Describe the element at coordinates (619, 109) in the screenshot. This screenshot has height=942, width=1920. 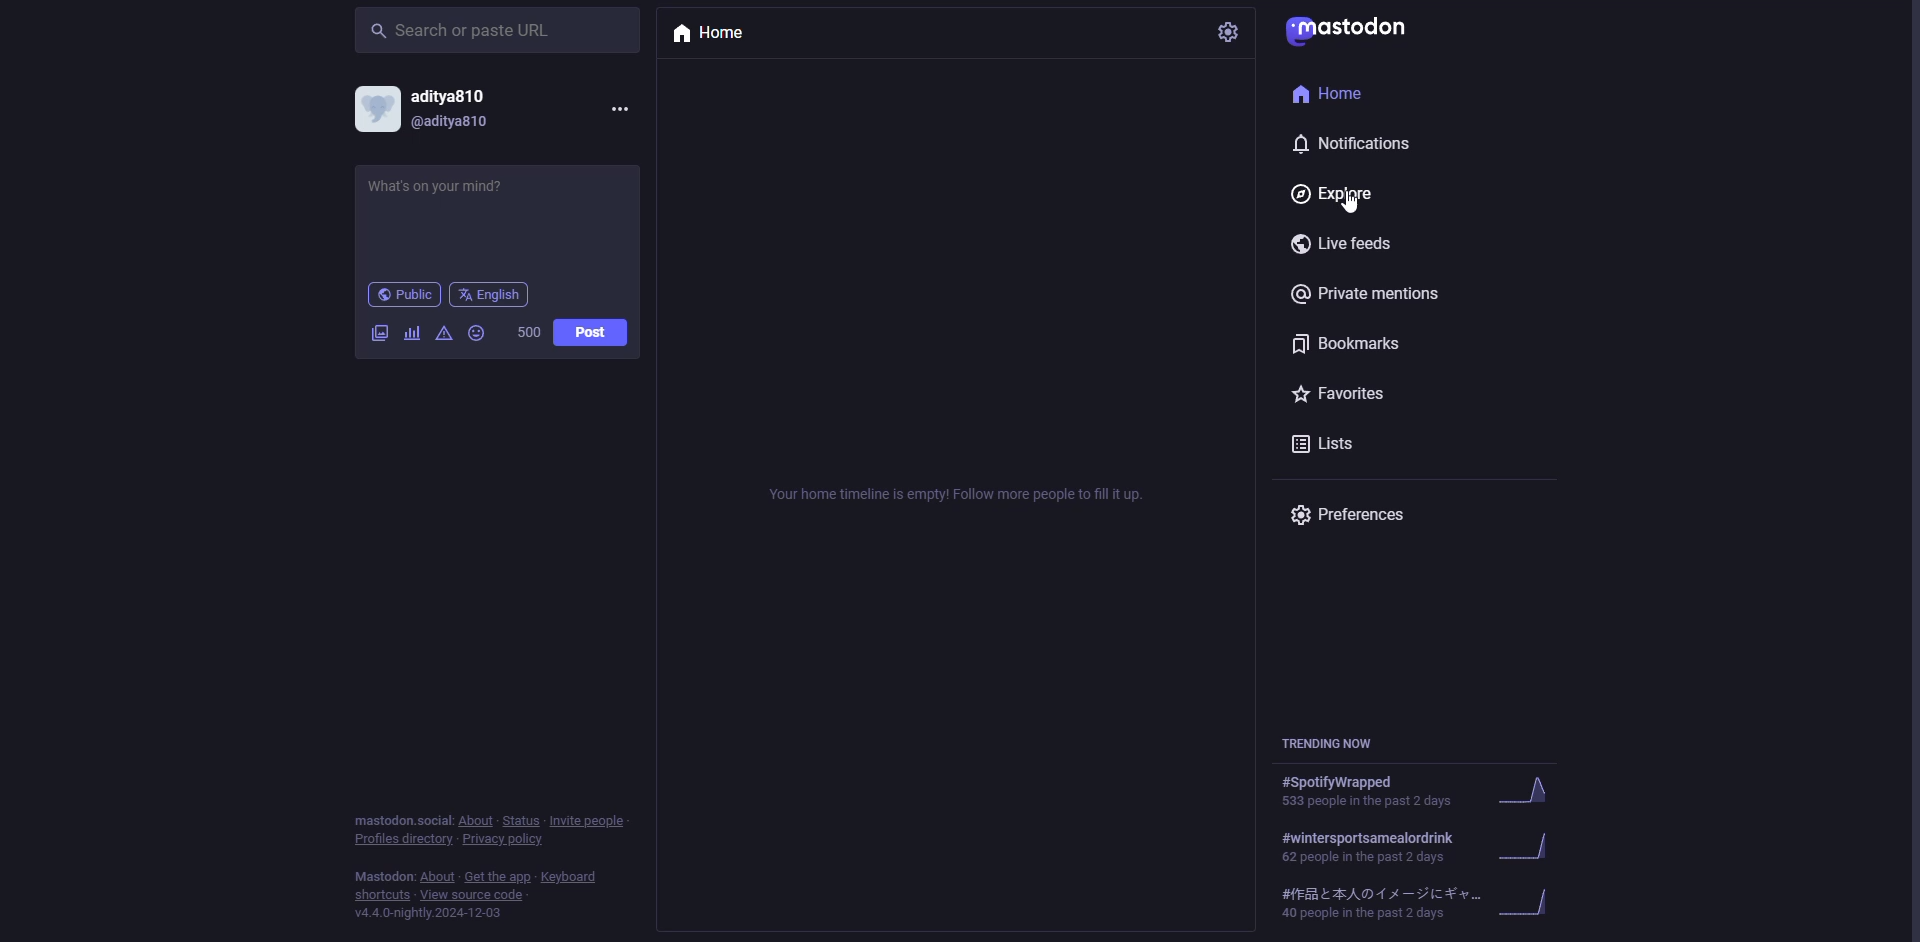
I see `more` at that location.